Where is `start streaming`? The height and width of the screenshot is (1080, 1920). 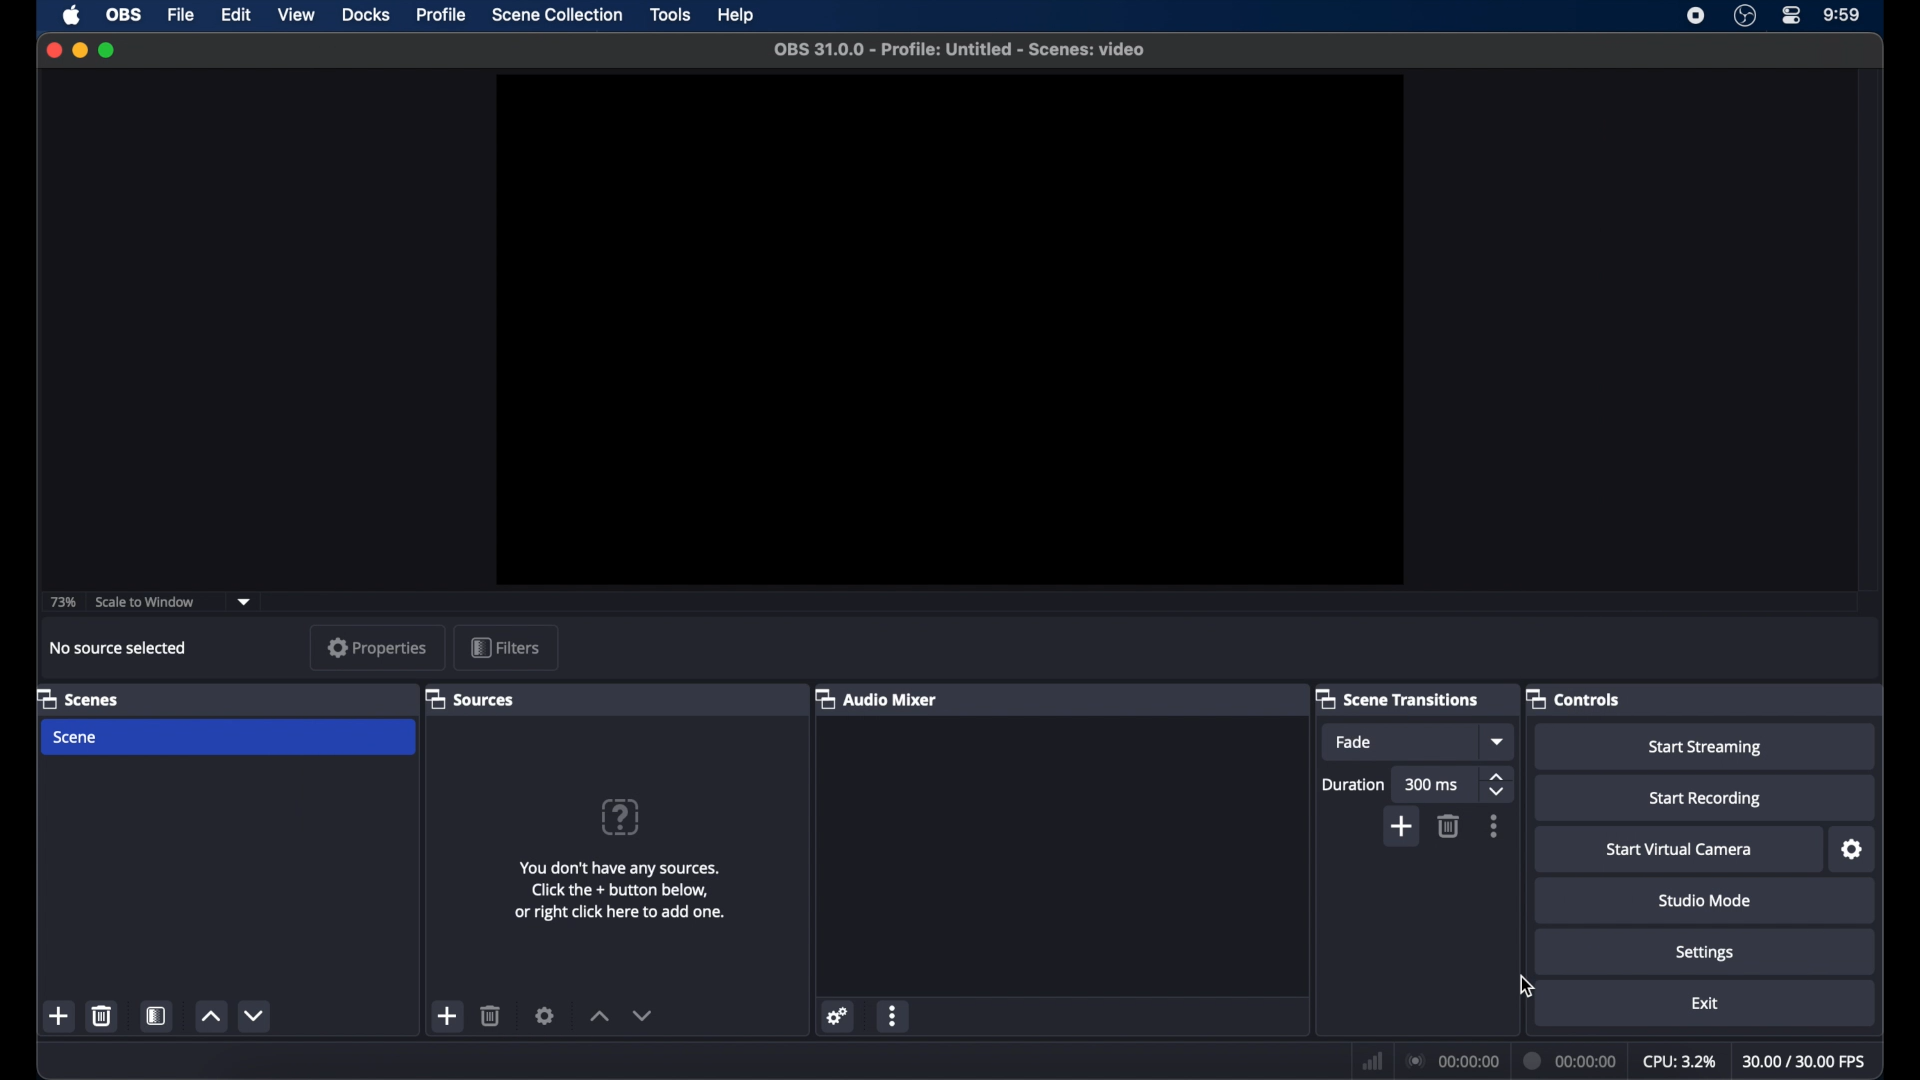 start streaming is located at coordinates (1706, 747).